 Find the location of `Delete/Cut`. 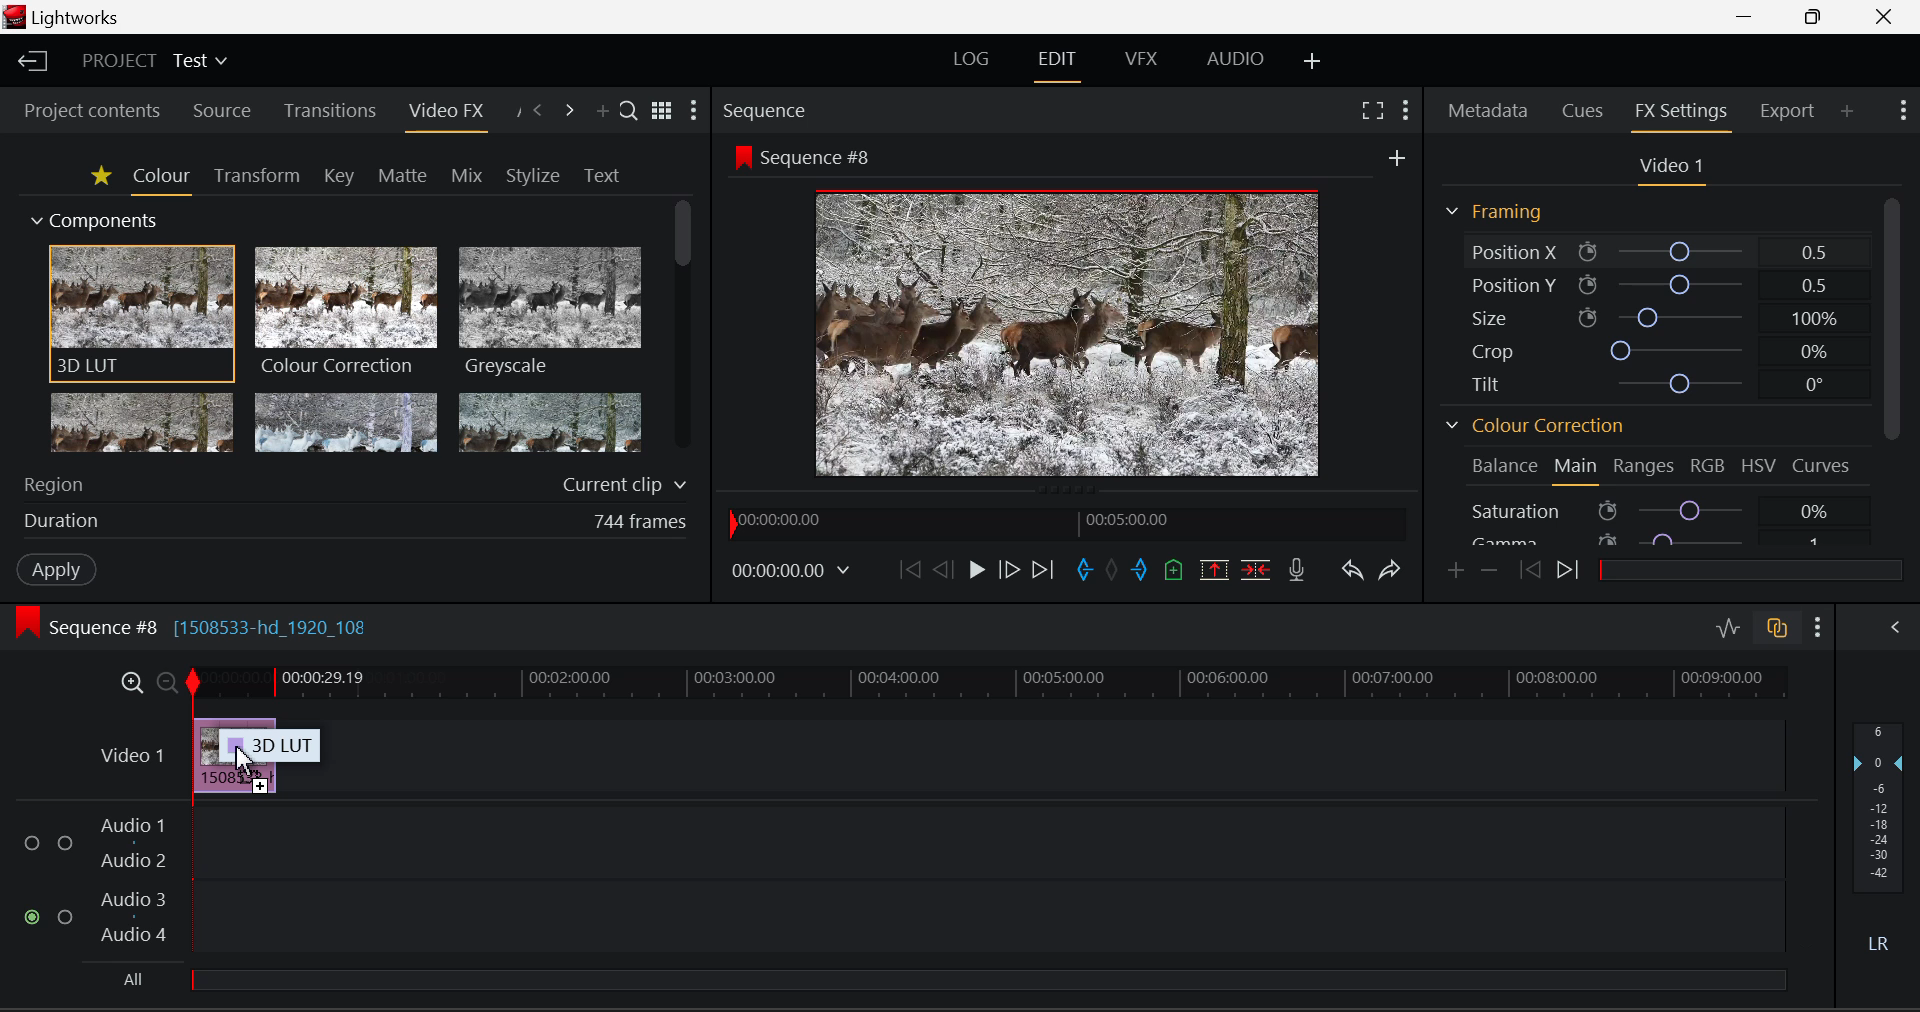

Delete/Cut is located at coordinates (1258, 570).